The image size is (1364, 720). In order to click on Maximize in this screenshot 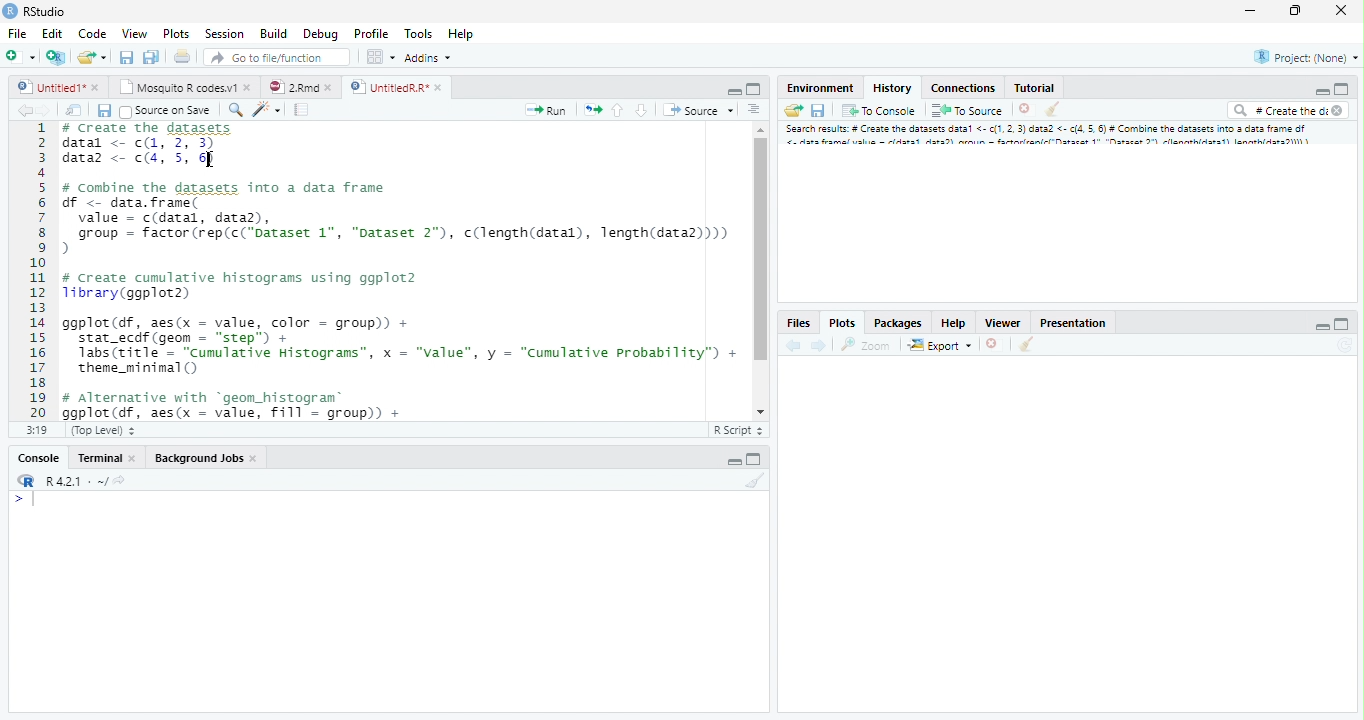, I will do `click(757, 460)`.